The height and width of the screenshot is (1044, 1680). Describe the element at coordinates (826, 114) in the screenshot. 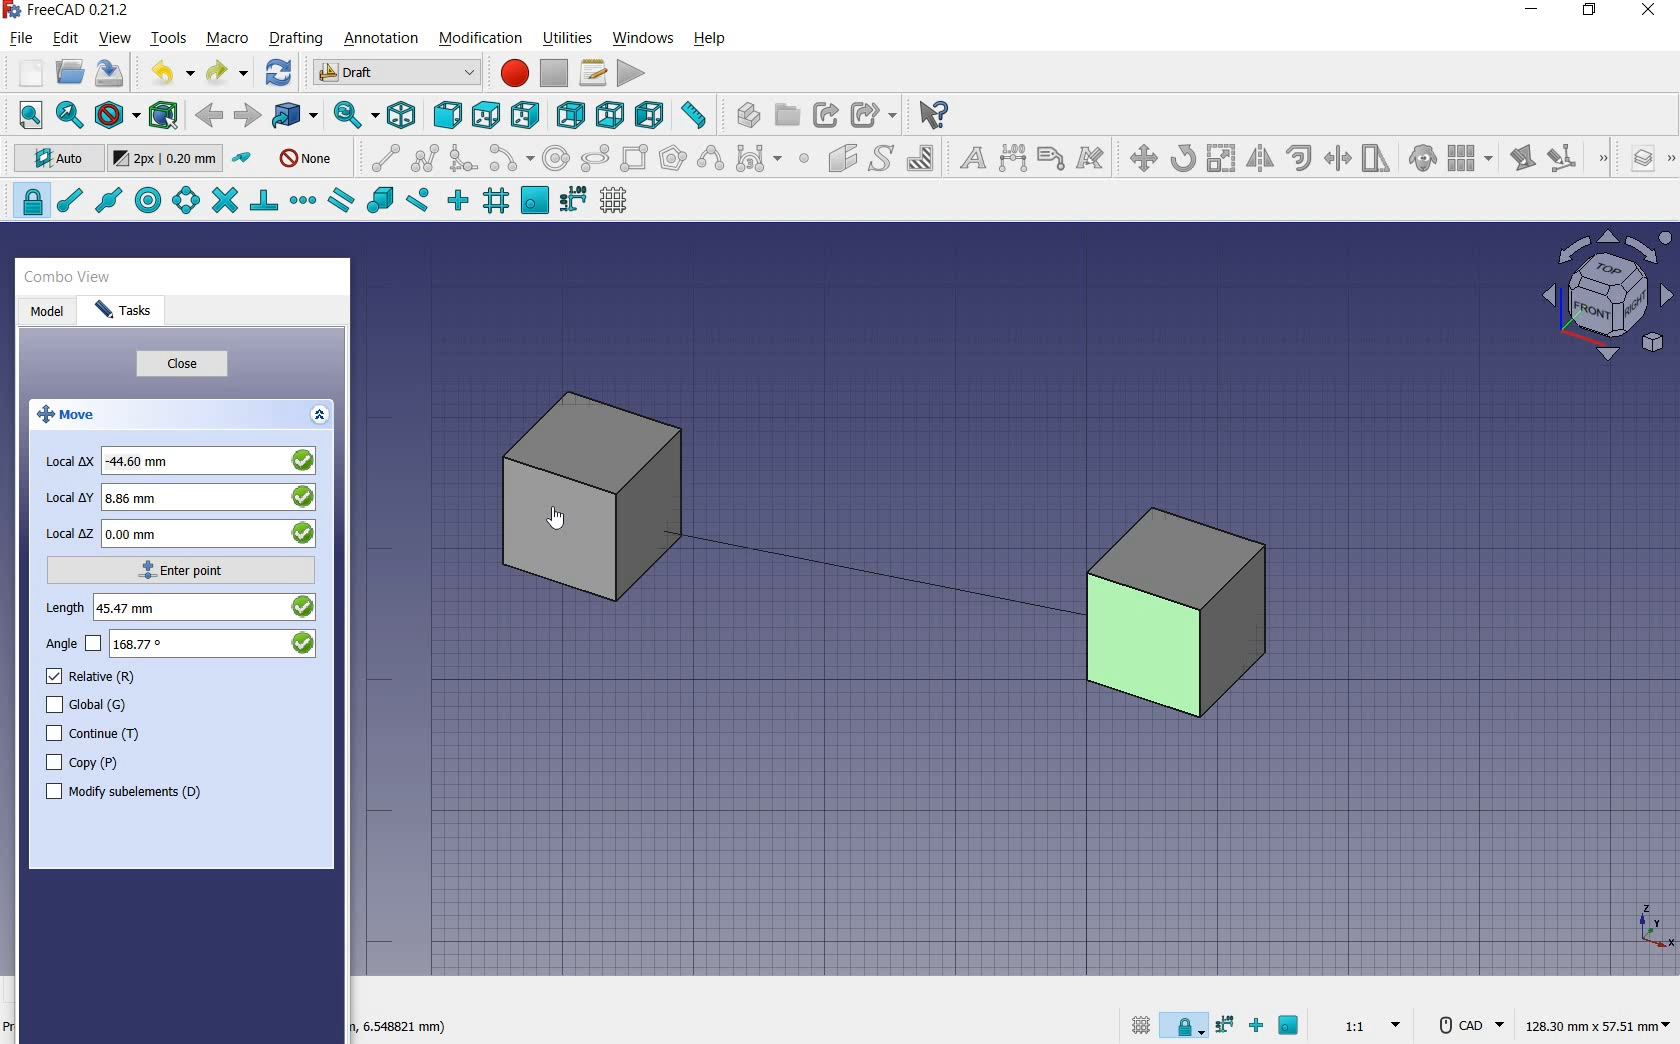

I see `make link` at that location.